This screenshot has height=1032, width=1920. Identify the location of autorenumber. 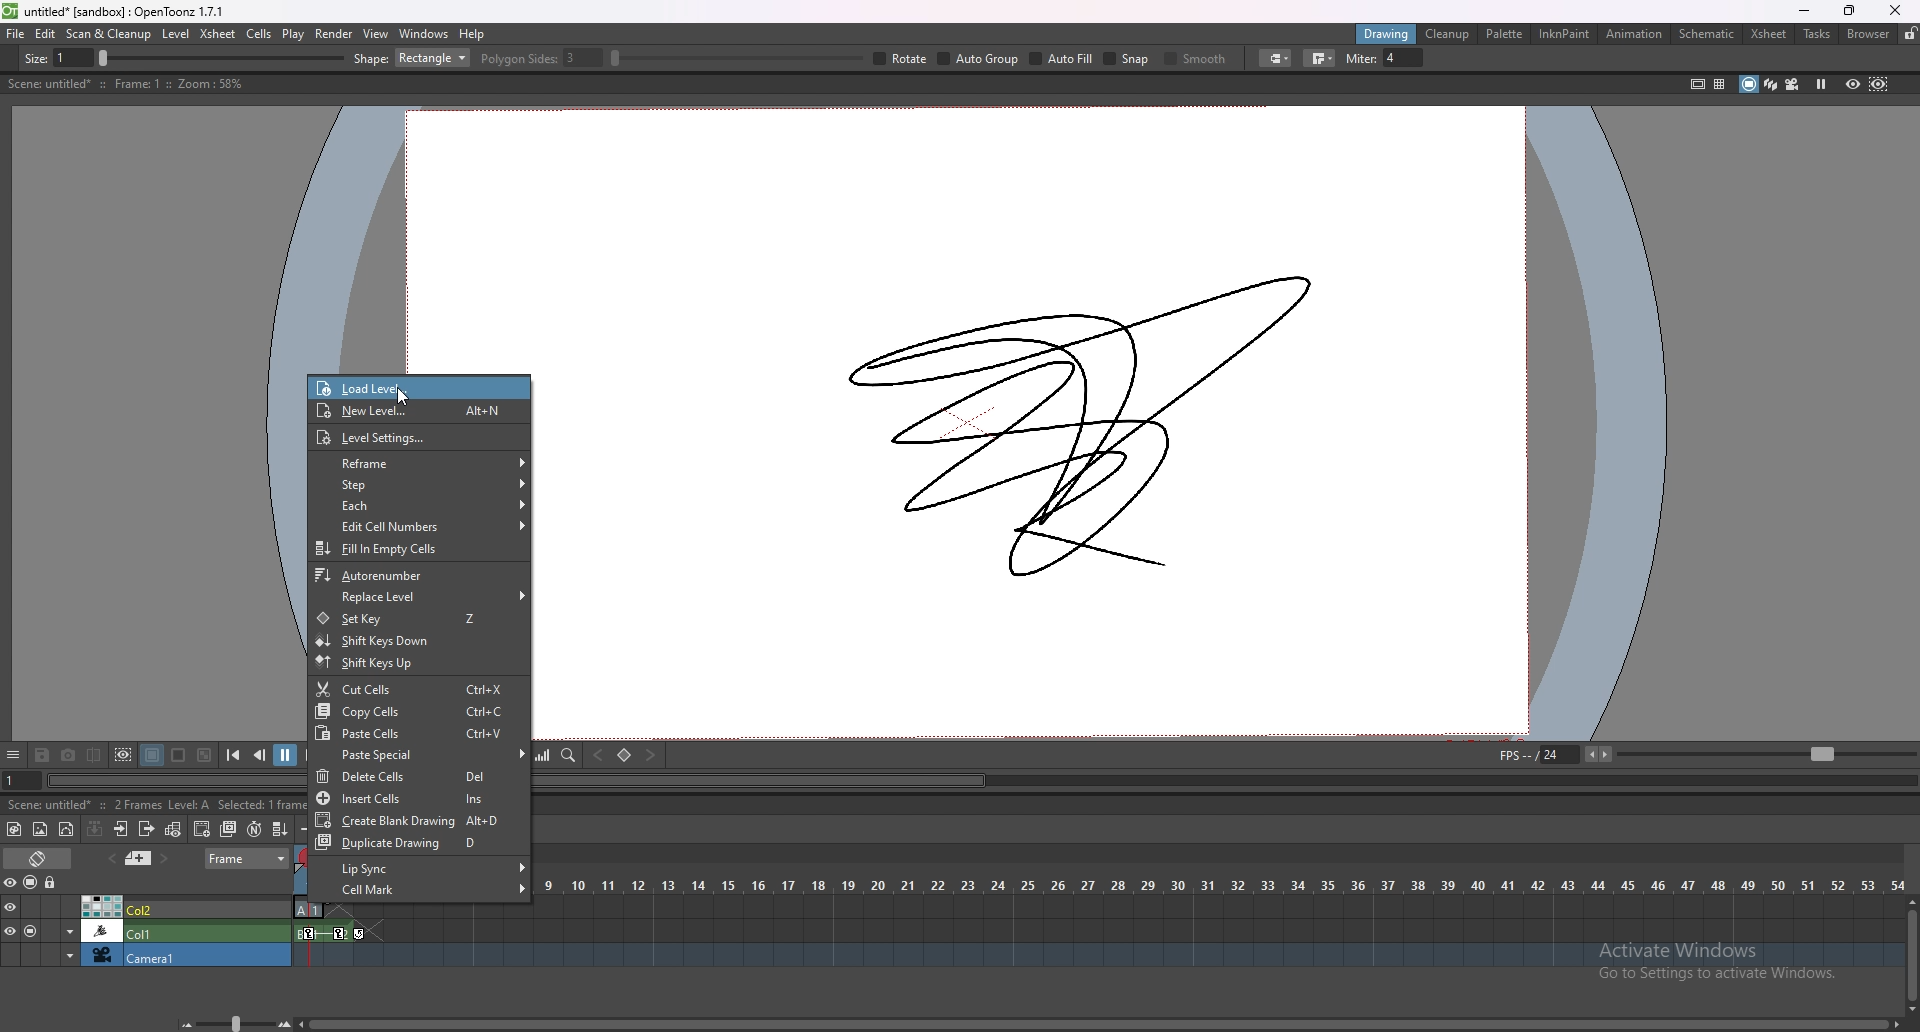
(419, 574).